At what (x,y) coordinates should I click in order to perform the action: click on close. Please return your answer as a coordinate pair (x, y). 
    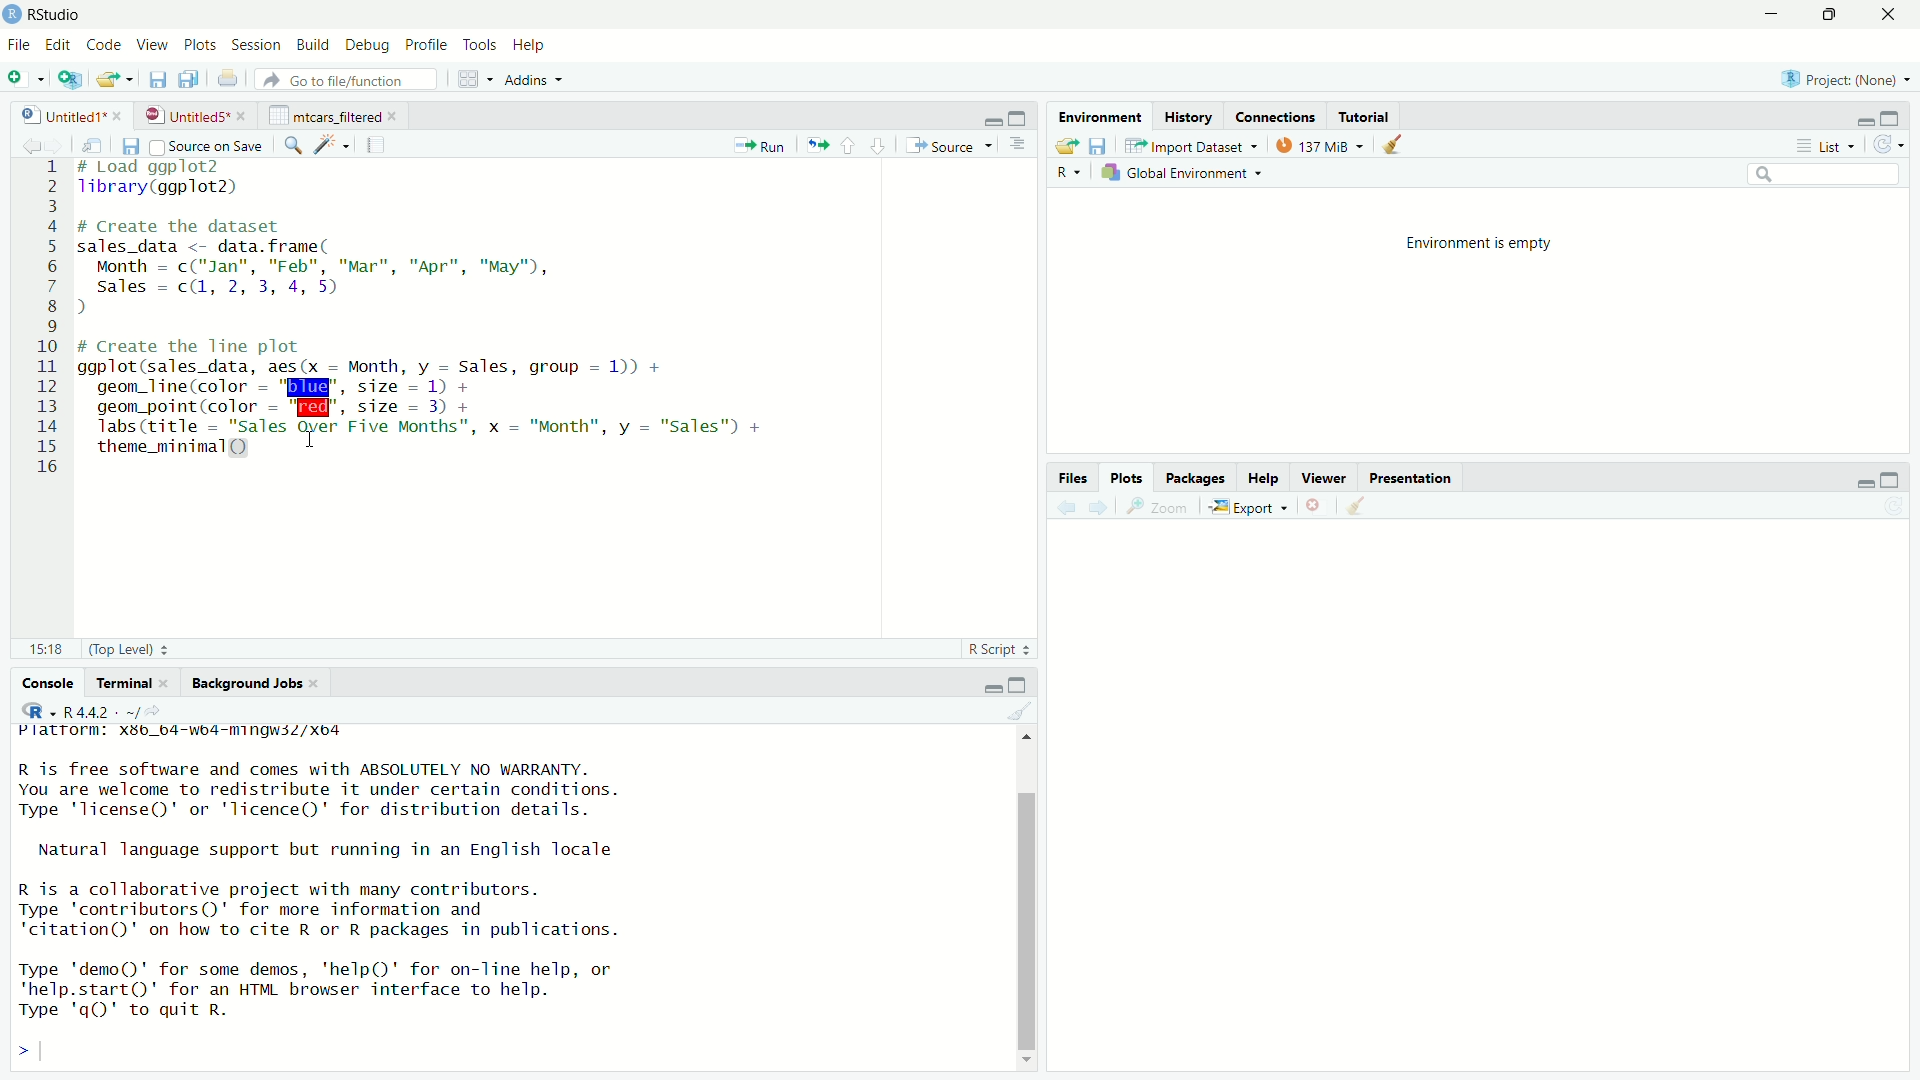
    Looking at the image, I should click on (118, 115).